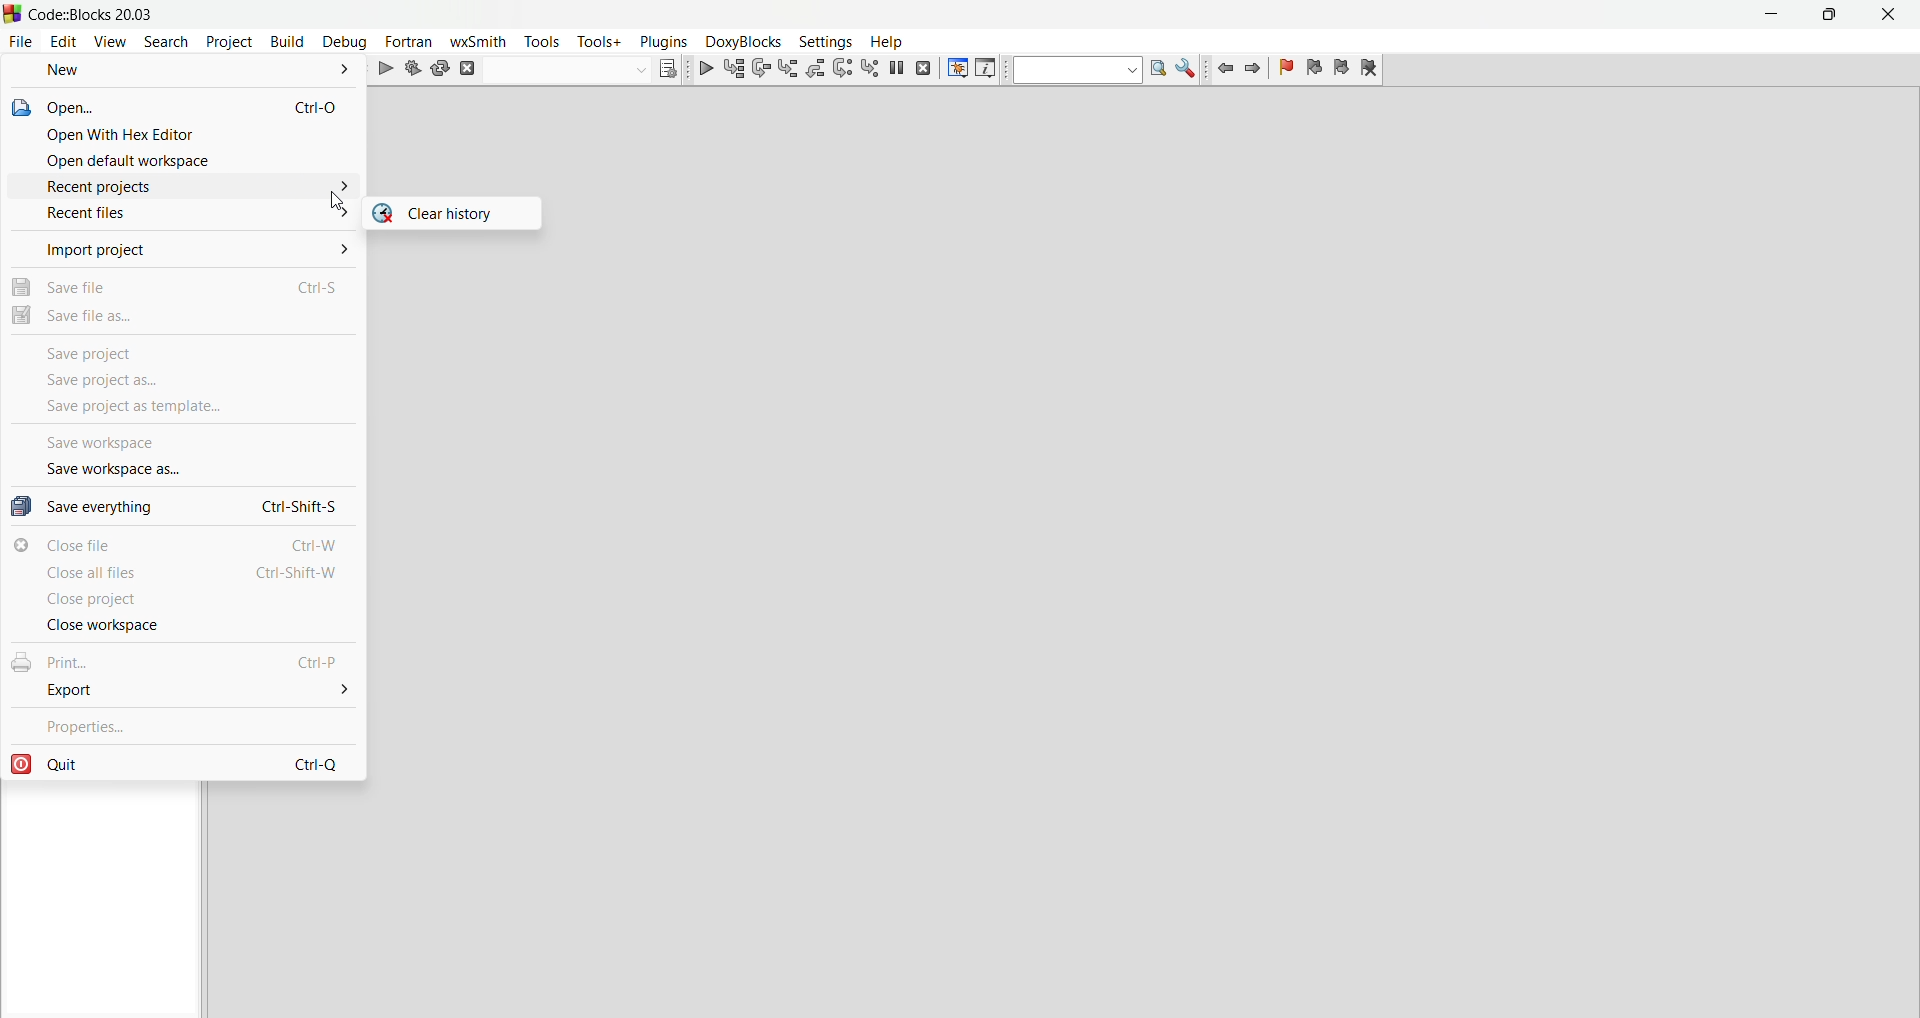 This screenshot has width=1920, height=1018. Describe the element at coordinates (598, 41) in the screenshot. I see `tools+` at that location.